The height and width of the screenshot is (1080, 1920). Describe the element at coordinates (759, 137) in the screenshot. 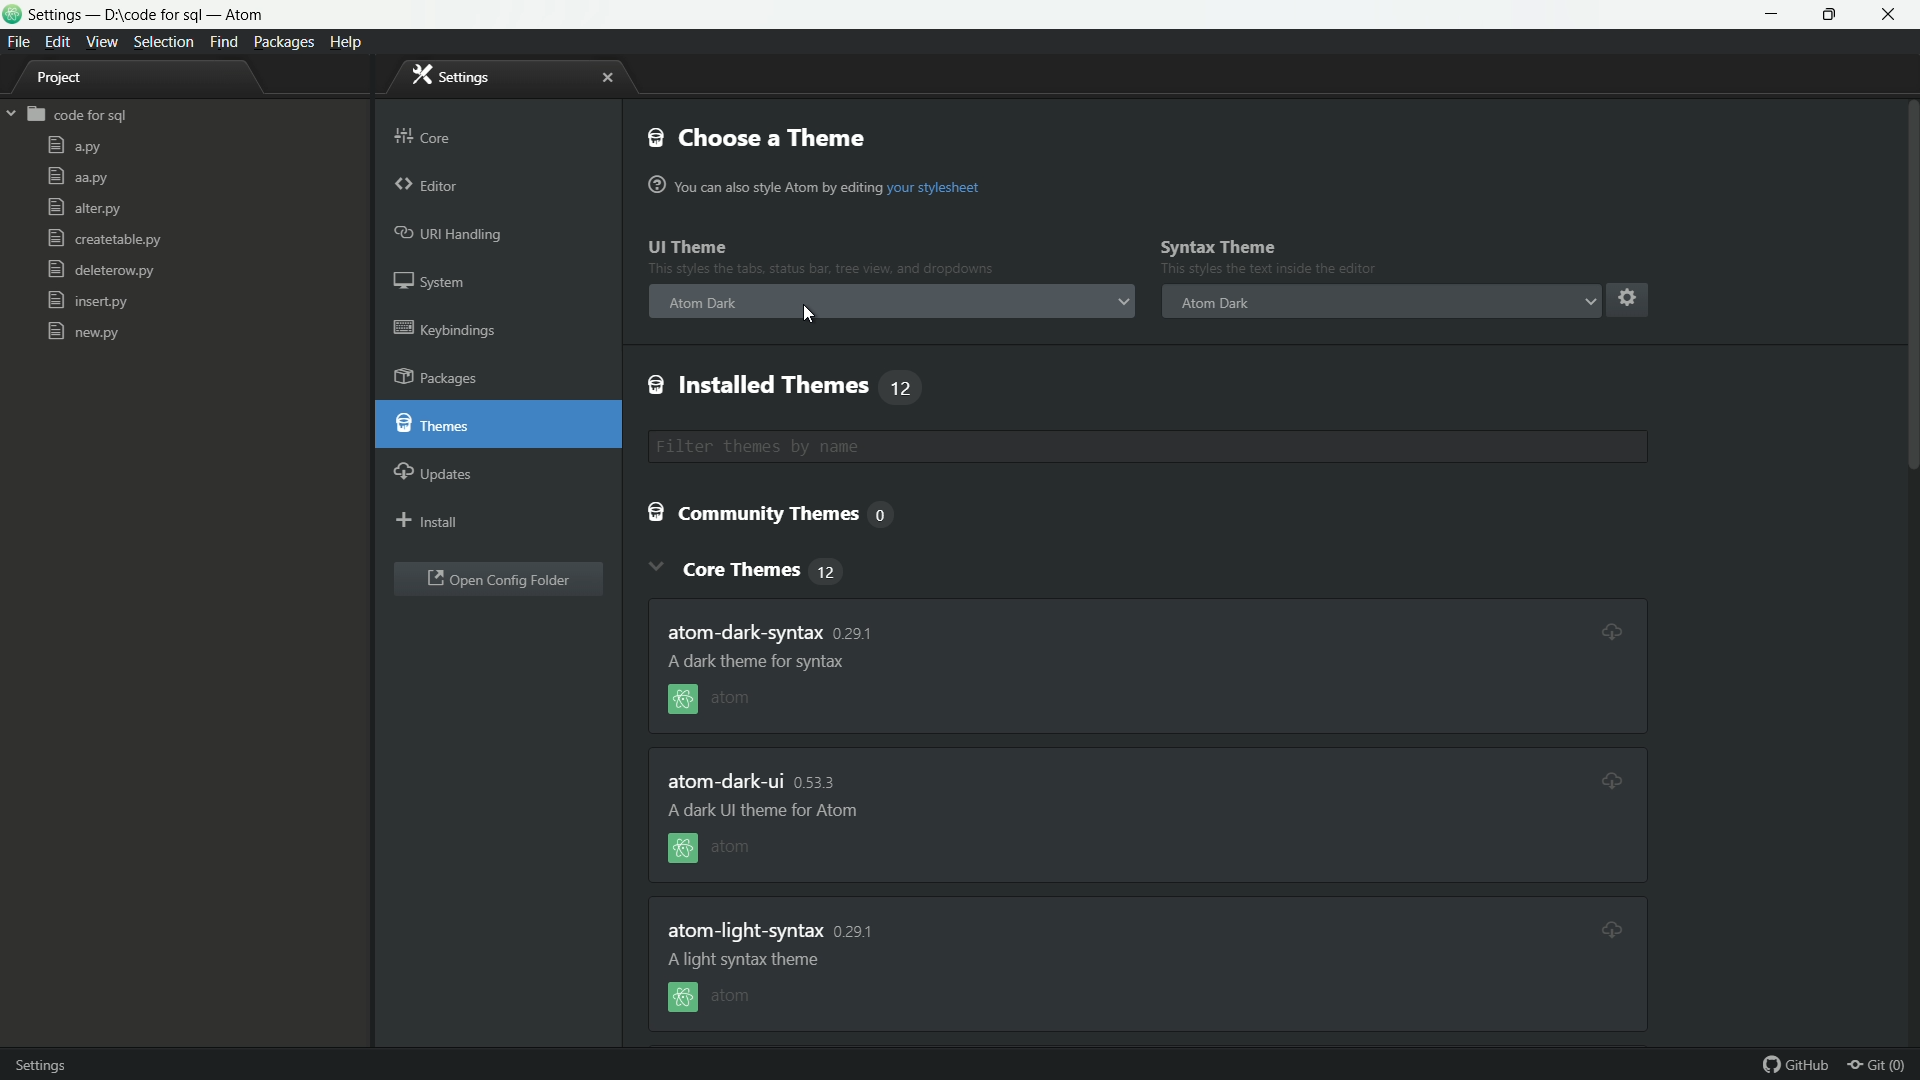

I see `choose a theme` at that location.